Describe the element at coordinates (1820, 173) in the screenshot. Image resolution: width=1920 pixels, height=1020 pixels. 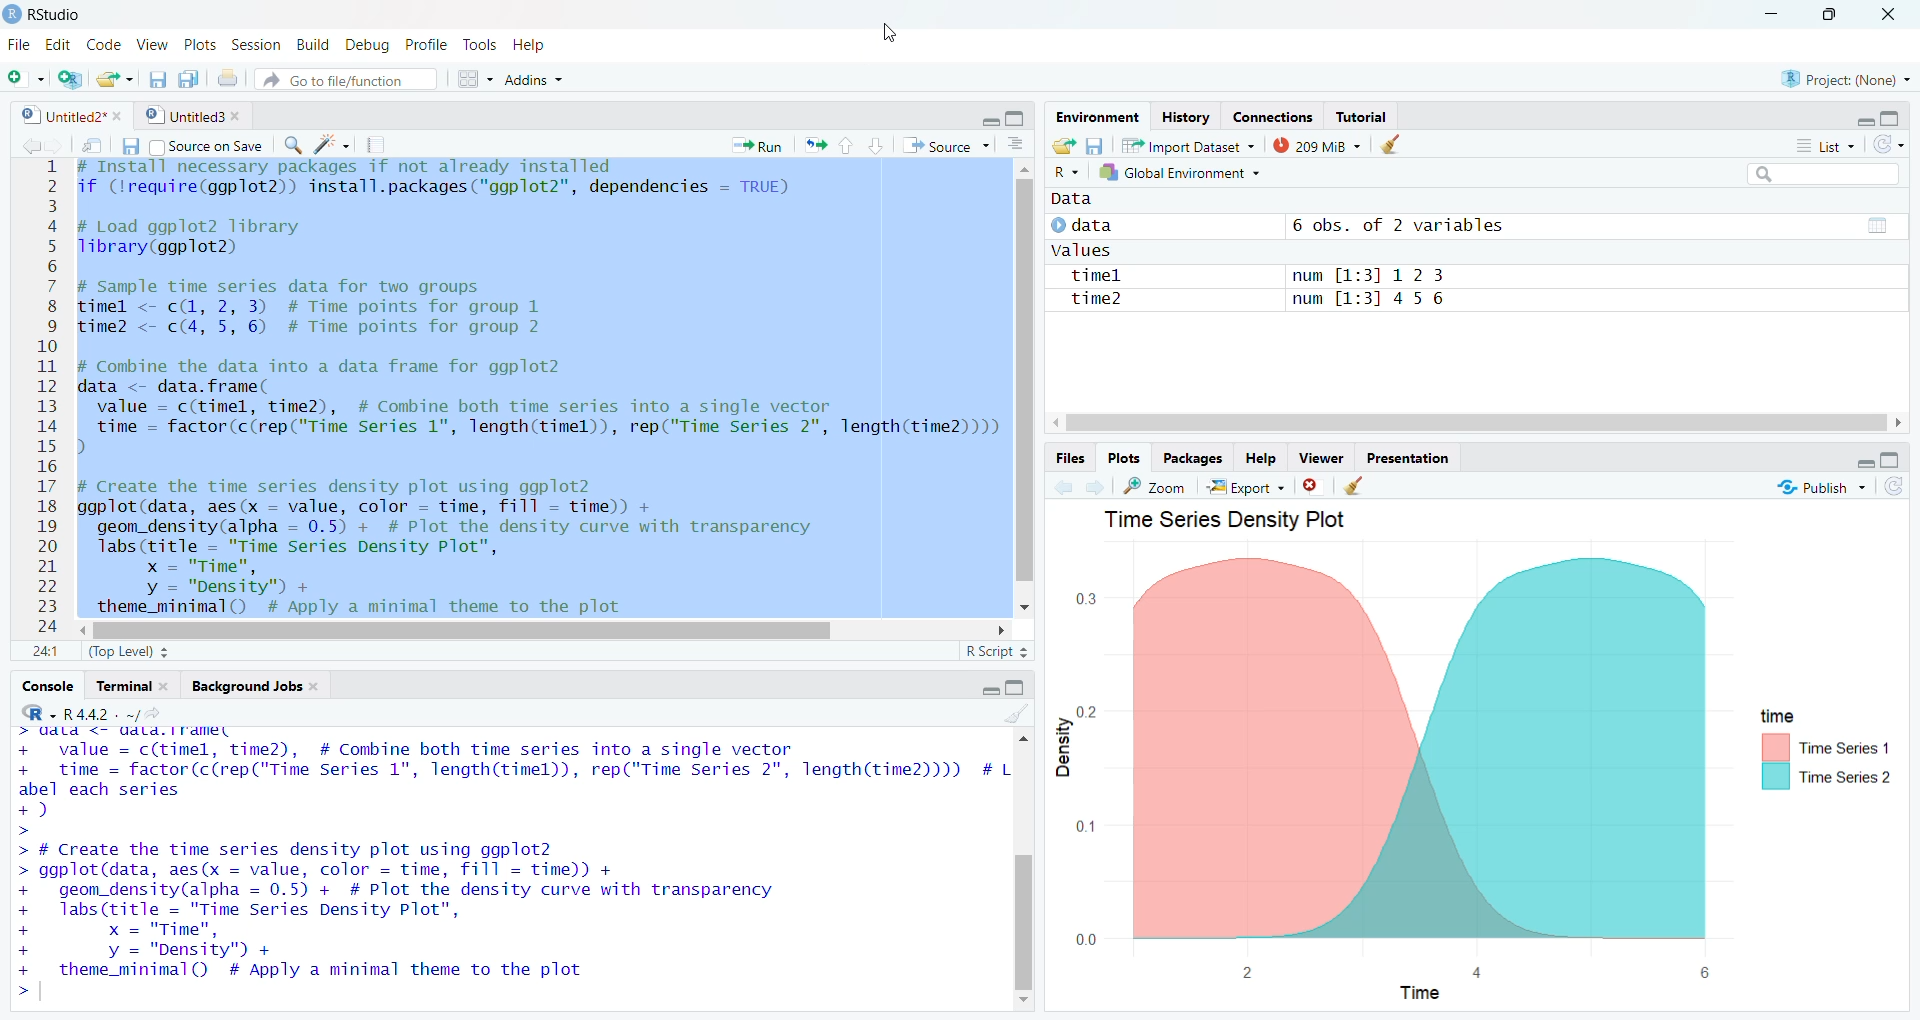
I see `Search` at that location.